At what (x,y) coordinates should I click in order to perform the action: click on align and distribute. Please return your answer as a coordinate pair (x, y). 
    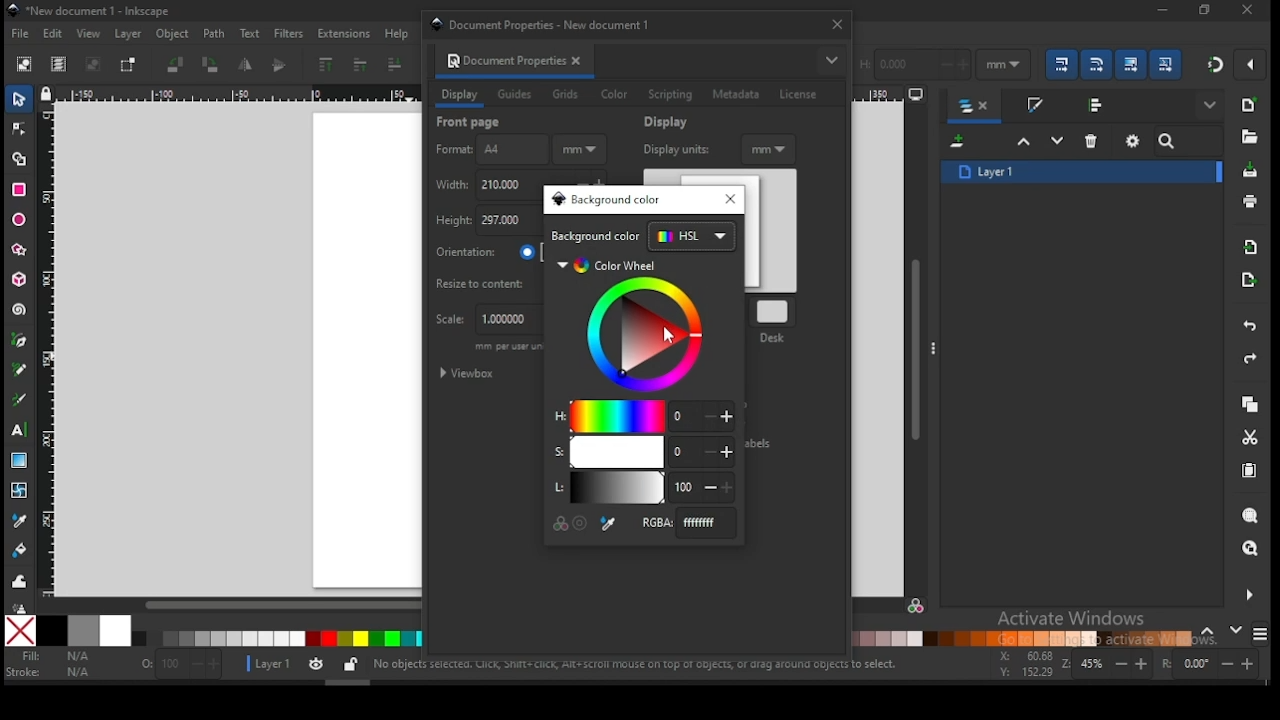
    Looking at the image, I should click on (1098, 104).